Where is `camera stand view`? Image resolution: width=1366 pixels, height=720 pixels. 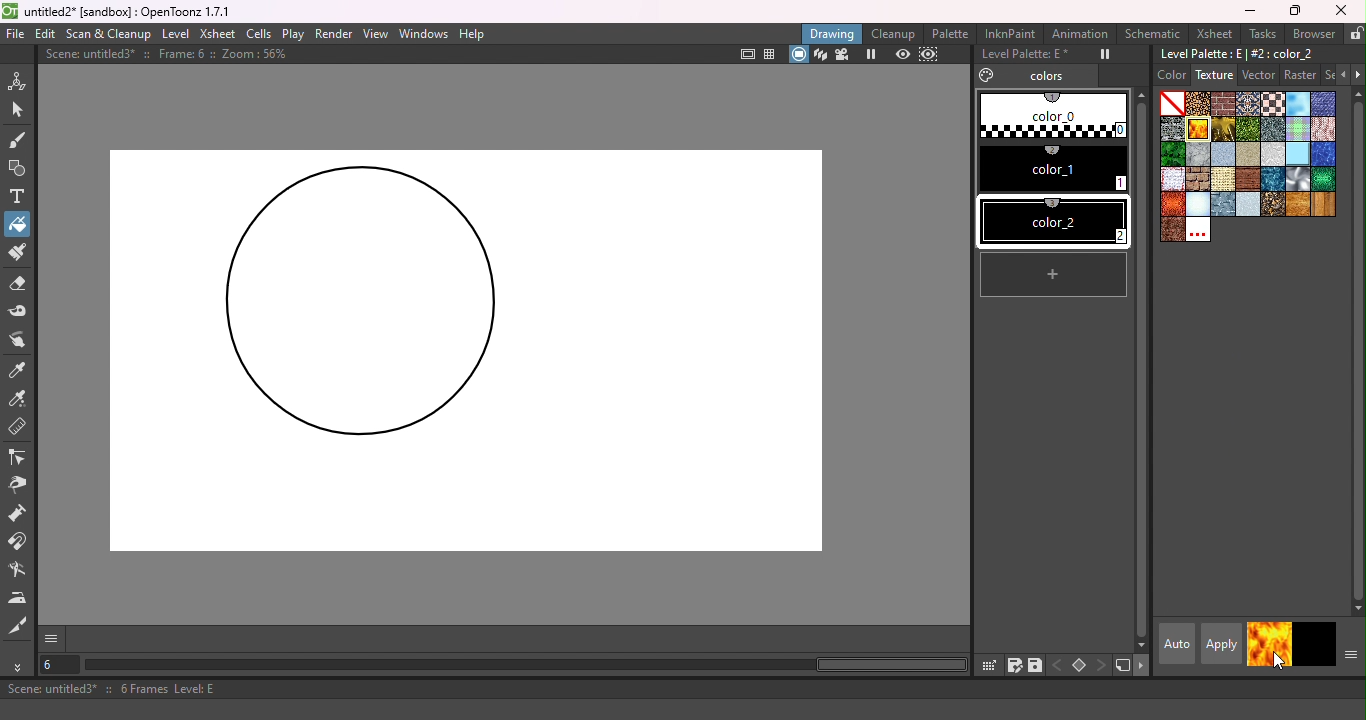 camera stand view is located at coordinates (798, 54).